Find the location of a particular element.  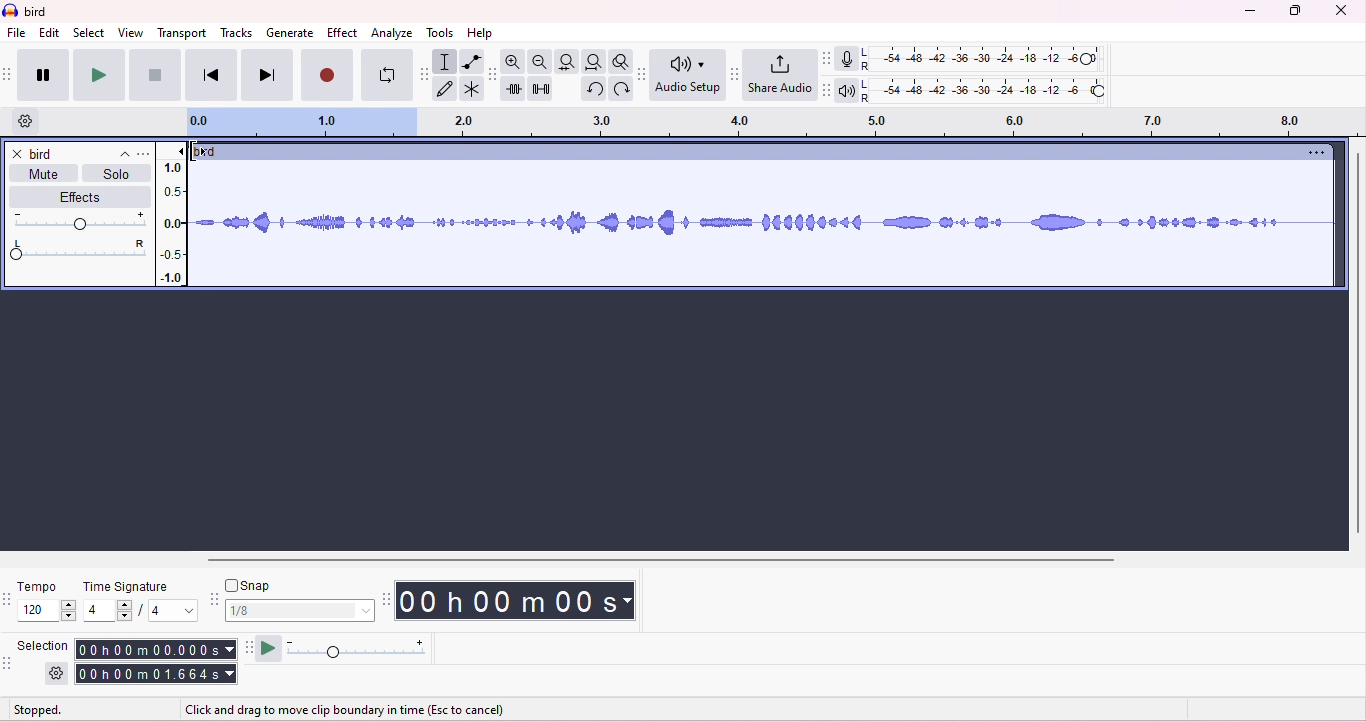

select time signature is located at coordinates (139, 612).